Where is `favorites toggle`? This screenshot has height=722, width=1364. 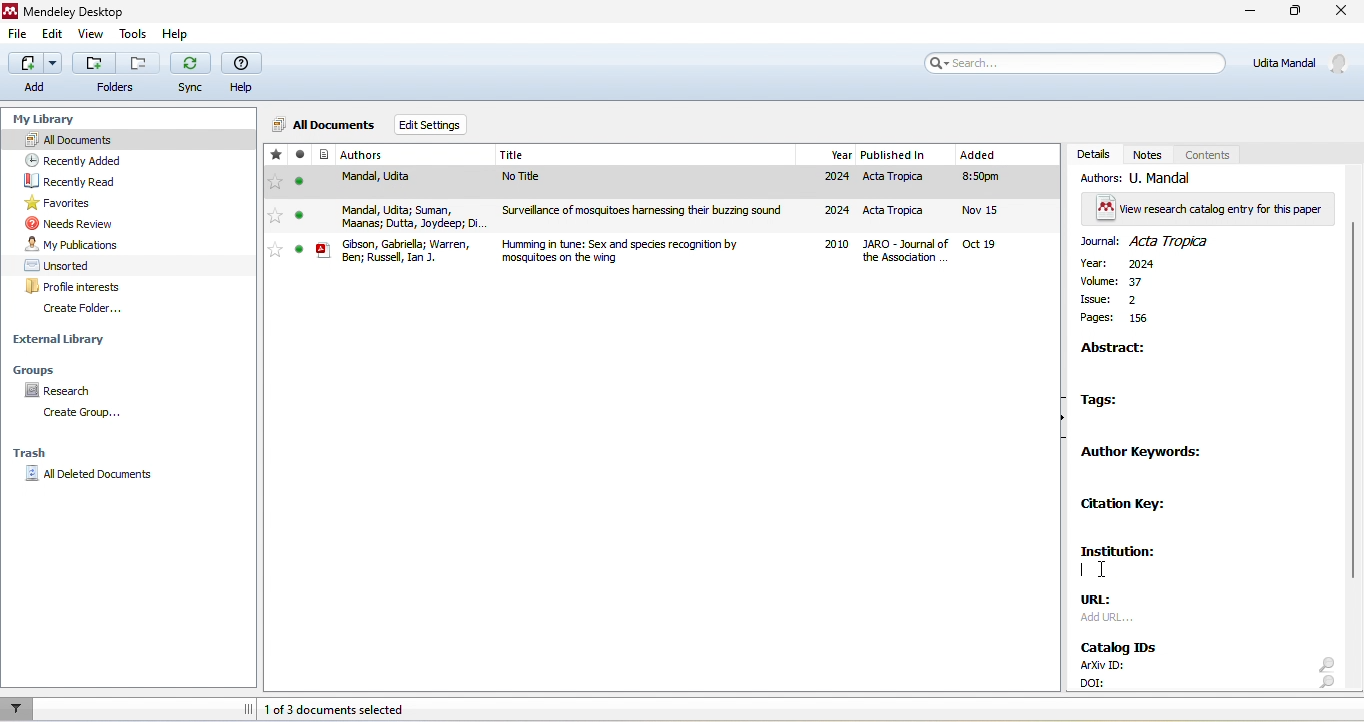
favorites toggle is located at coordinates (274, 217).